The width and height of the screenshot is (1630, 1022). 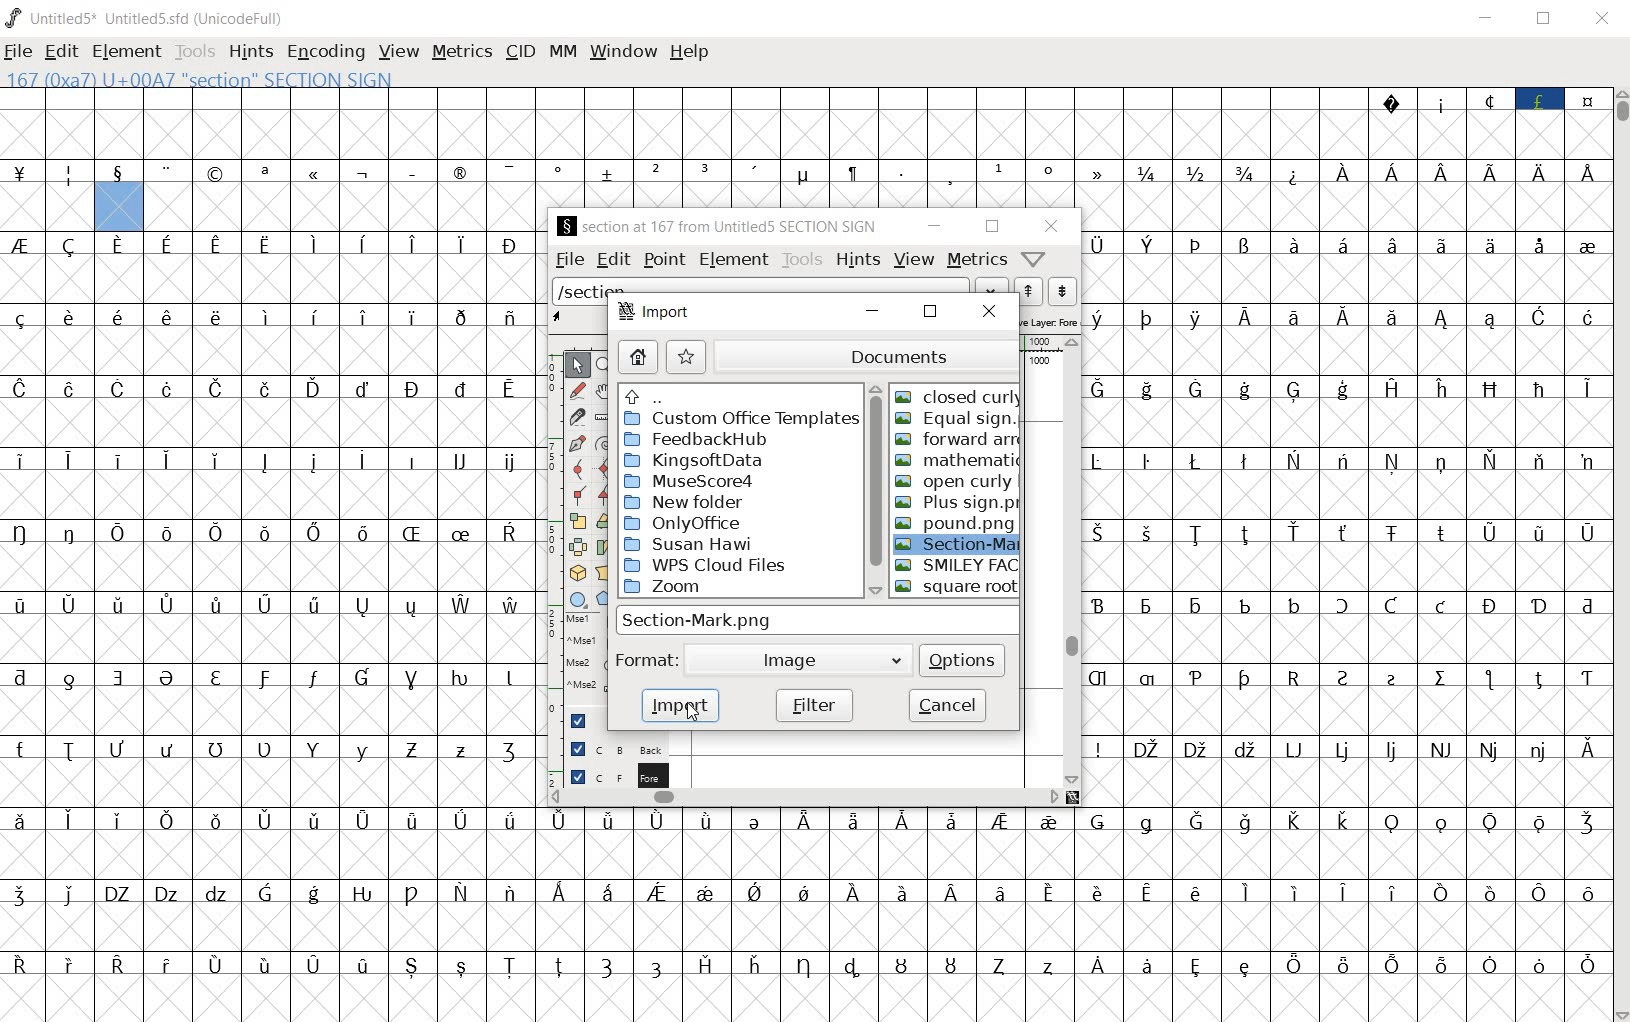 What do you see at coordinates (864, 357) in the screenshot?
I see `documents` at bounding box center [864, 357].